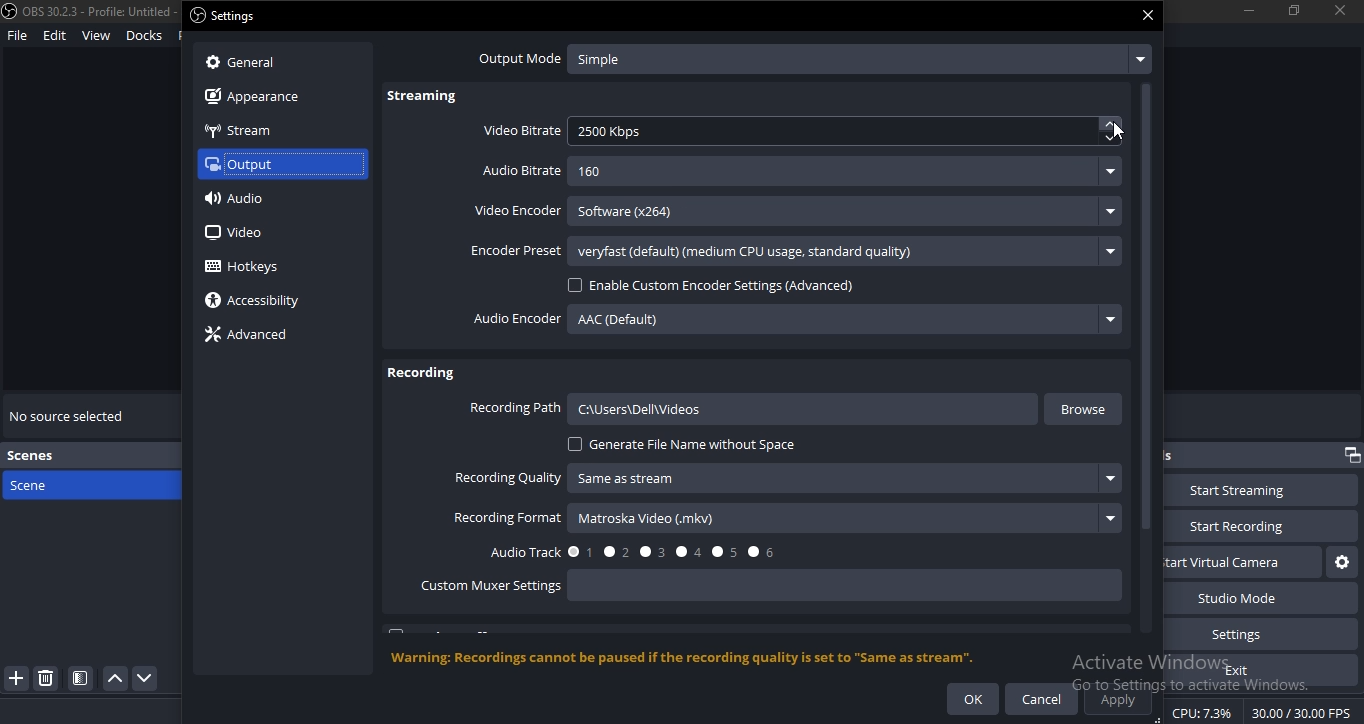  What do you see at coordinates (691, 657) in the screenshot?
I see `‘Warning: Recordings cannot be paused if the recording quality is set to "Same as stream".` at bounding box center [691, 657].